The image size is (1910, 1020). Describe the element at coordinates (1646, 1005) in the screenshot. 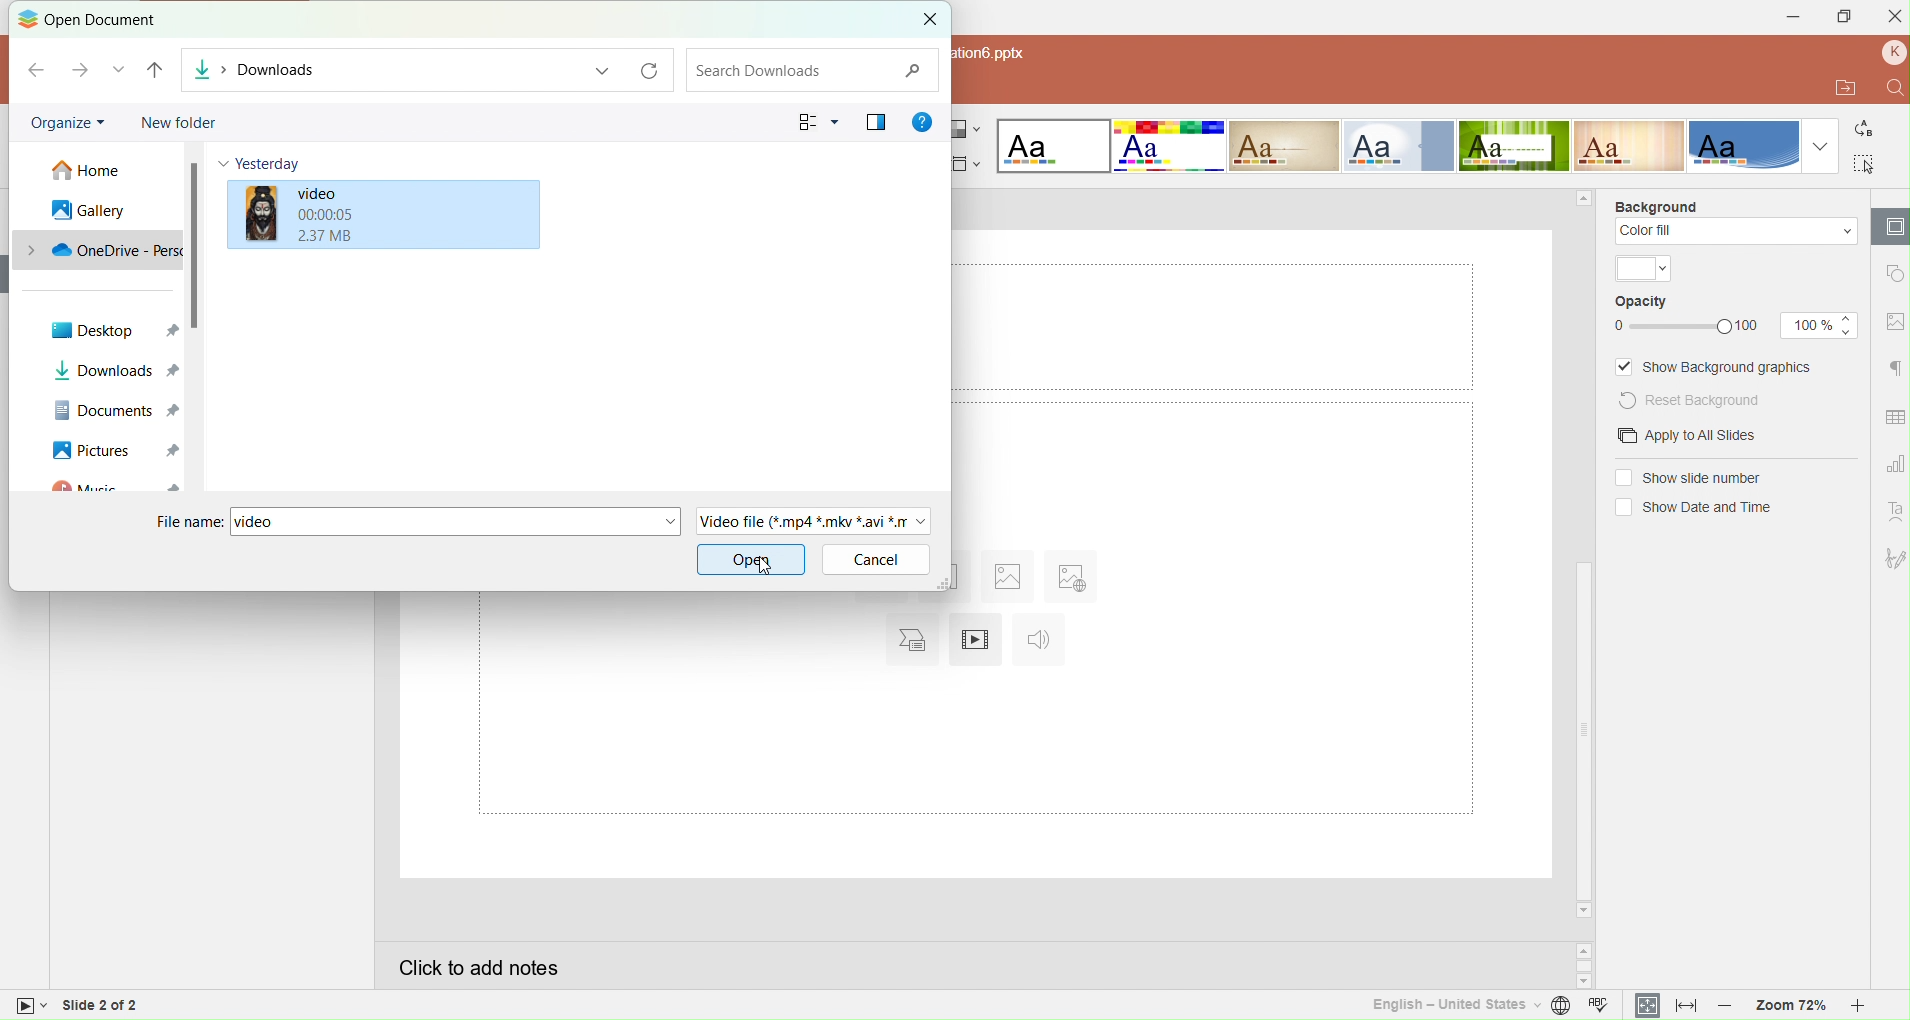

I see `Fit to slide` at that location.